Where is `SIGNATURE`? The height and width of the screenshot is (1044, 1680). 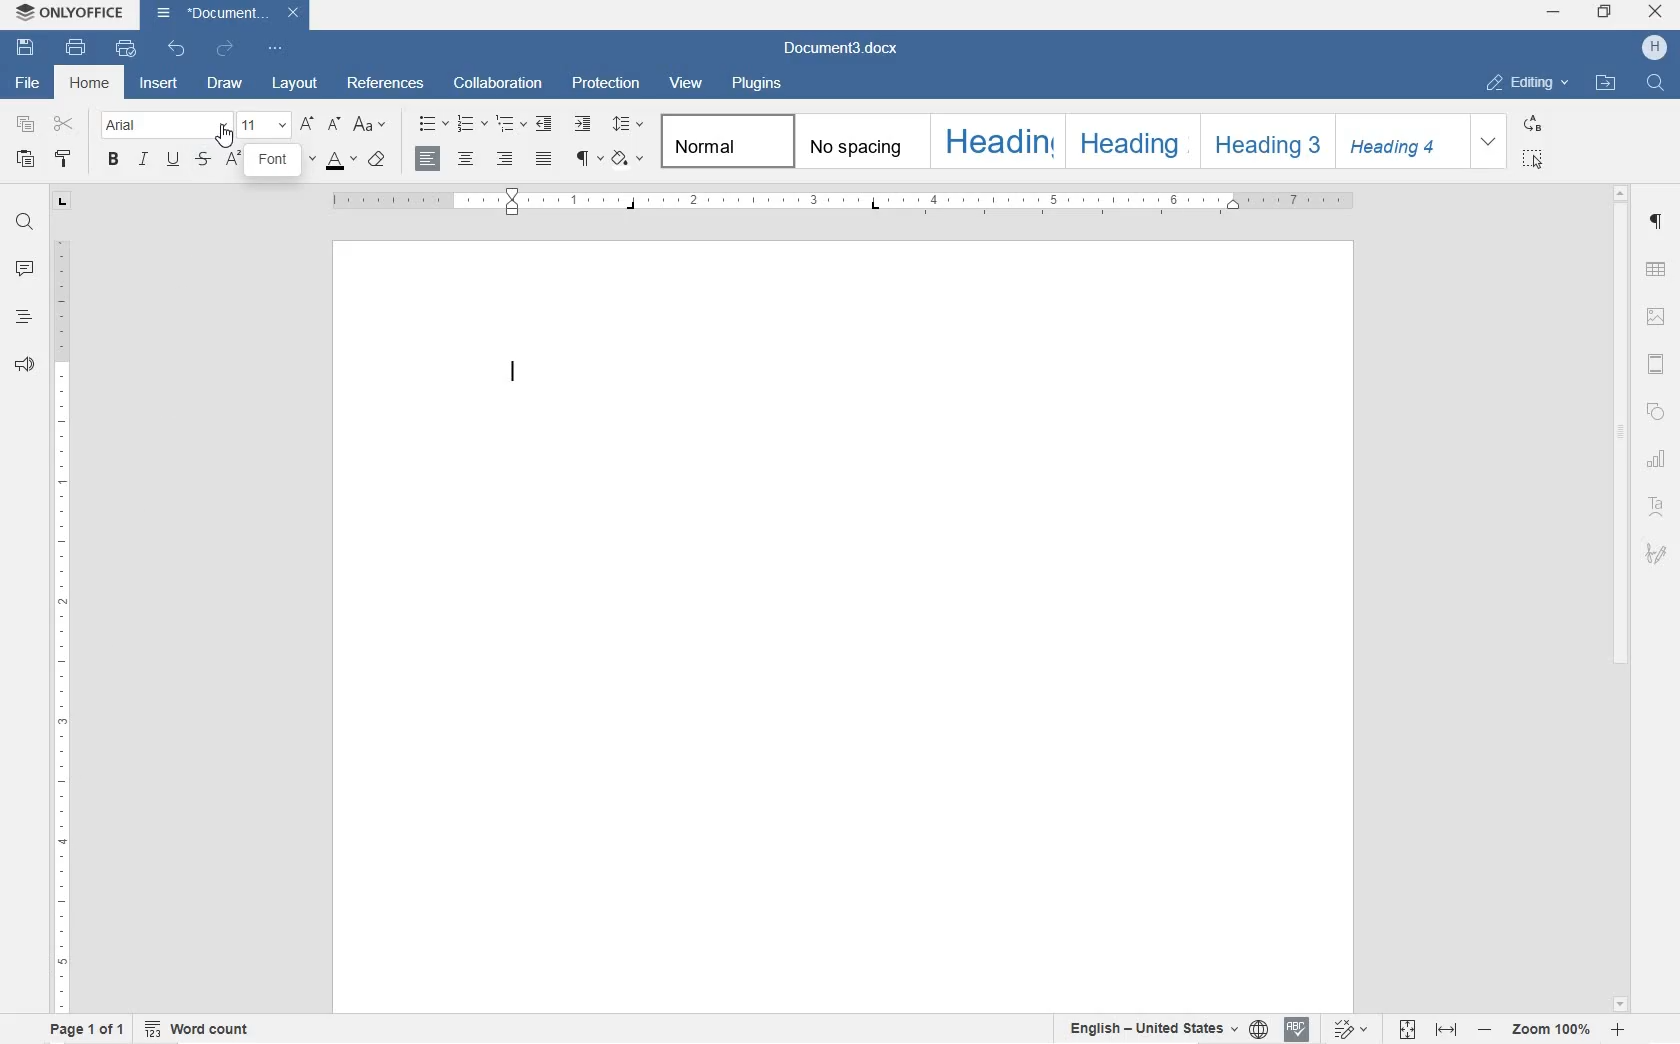
SIGNATURE is located at coordinates (1656, 556).